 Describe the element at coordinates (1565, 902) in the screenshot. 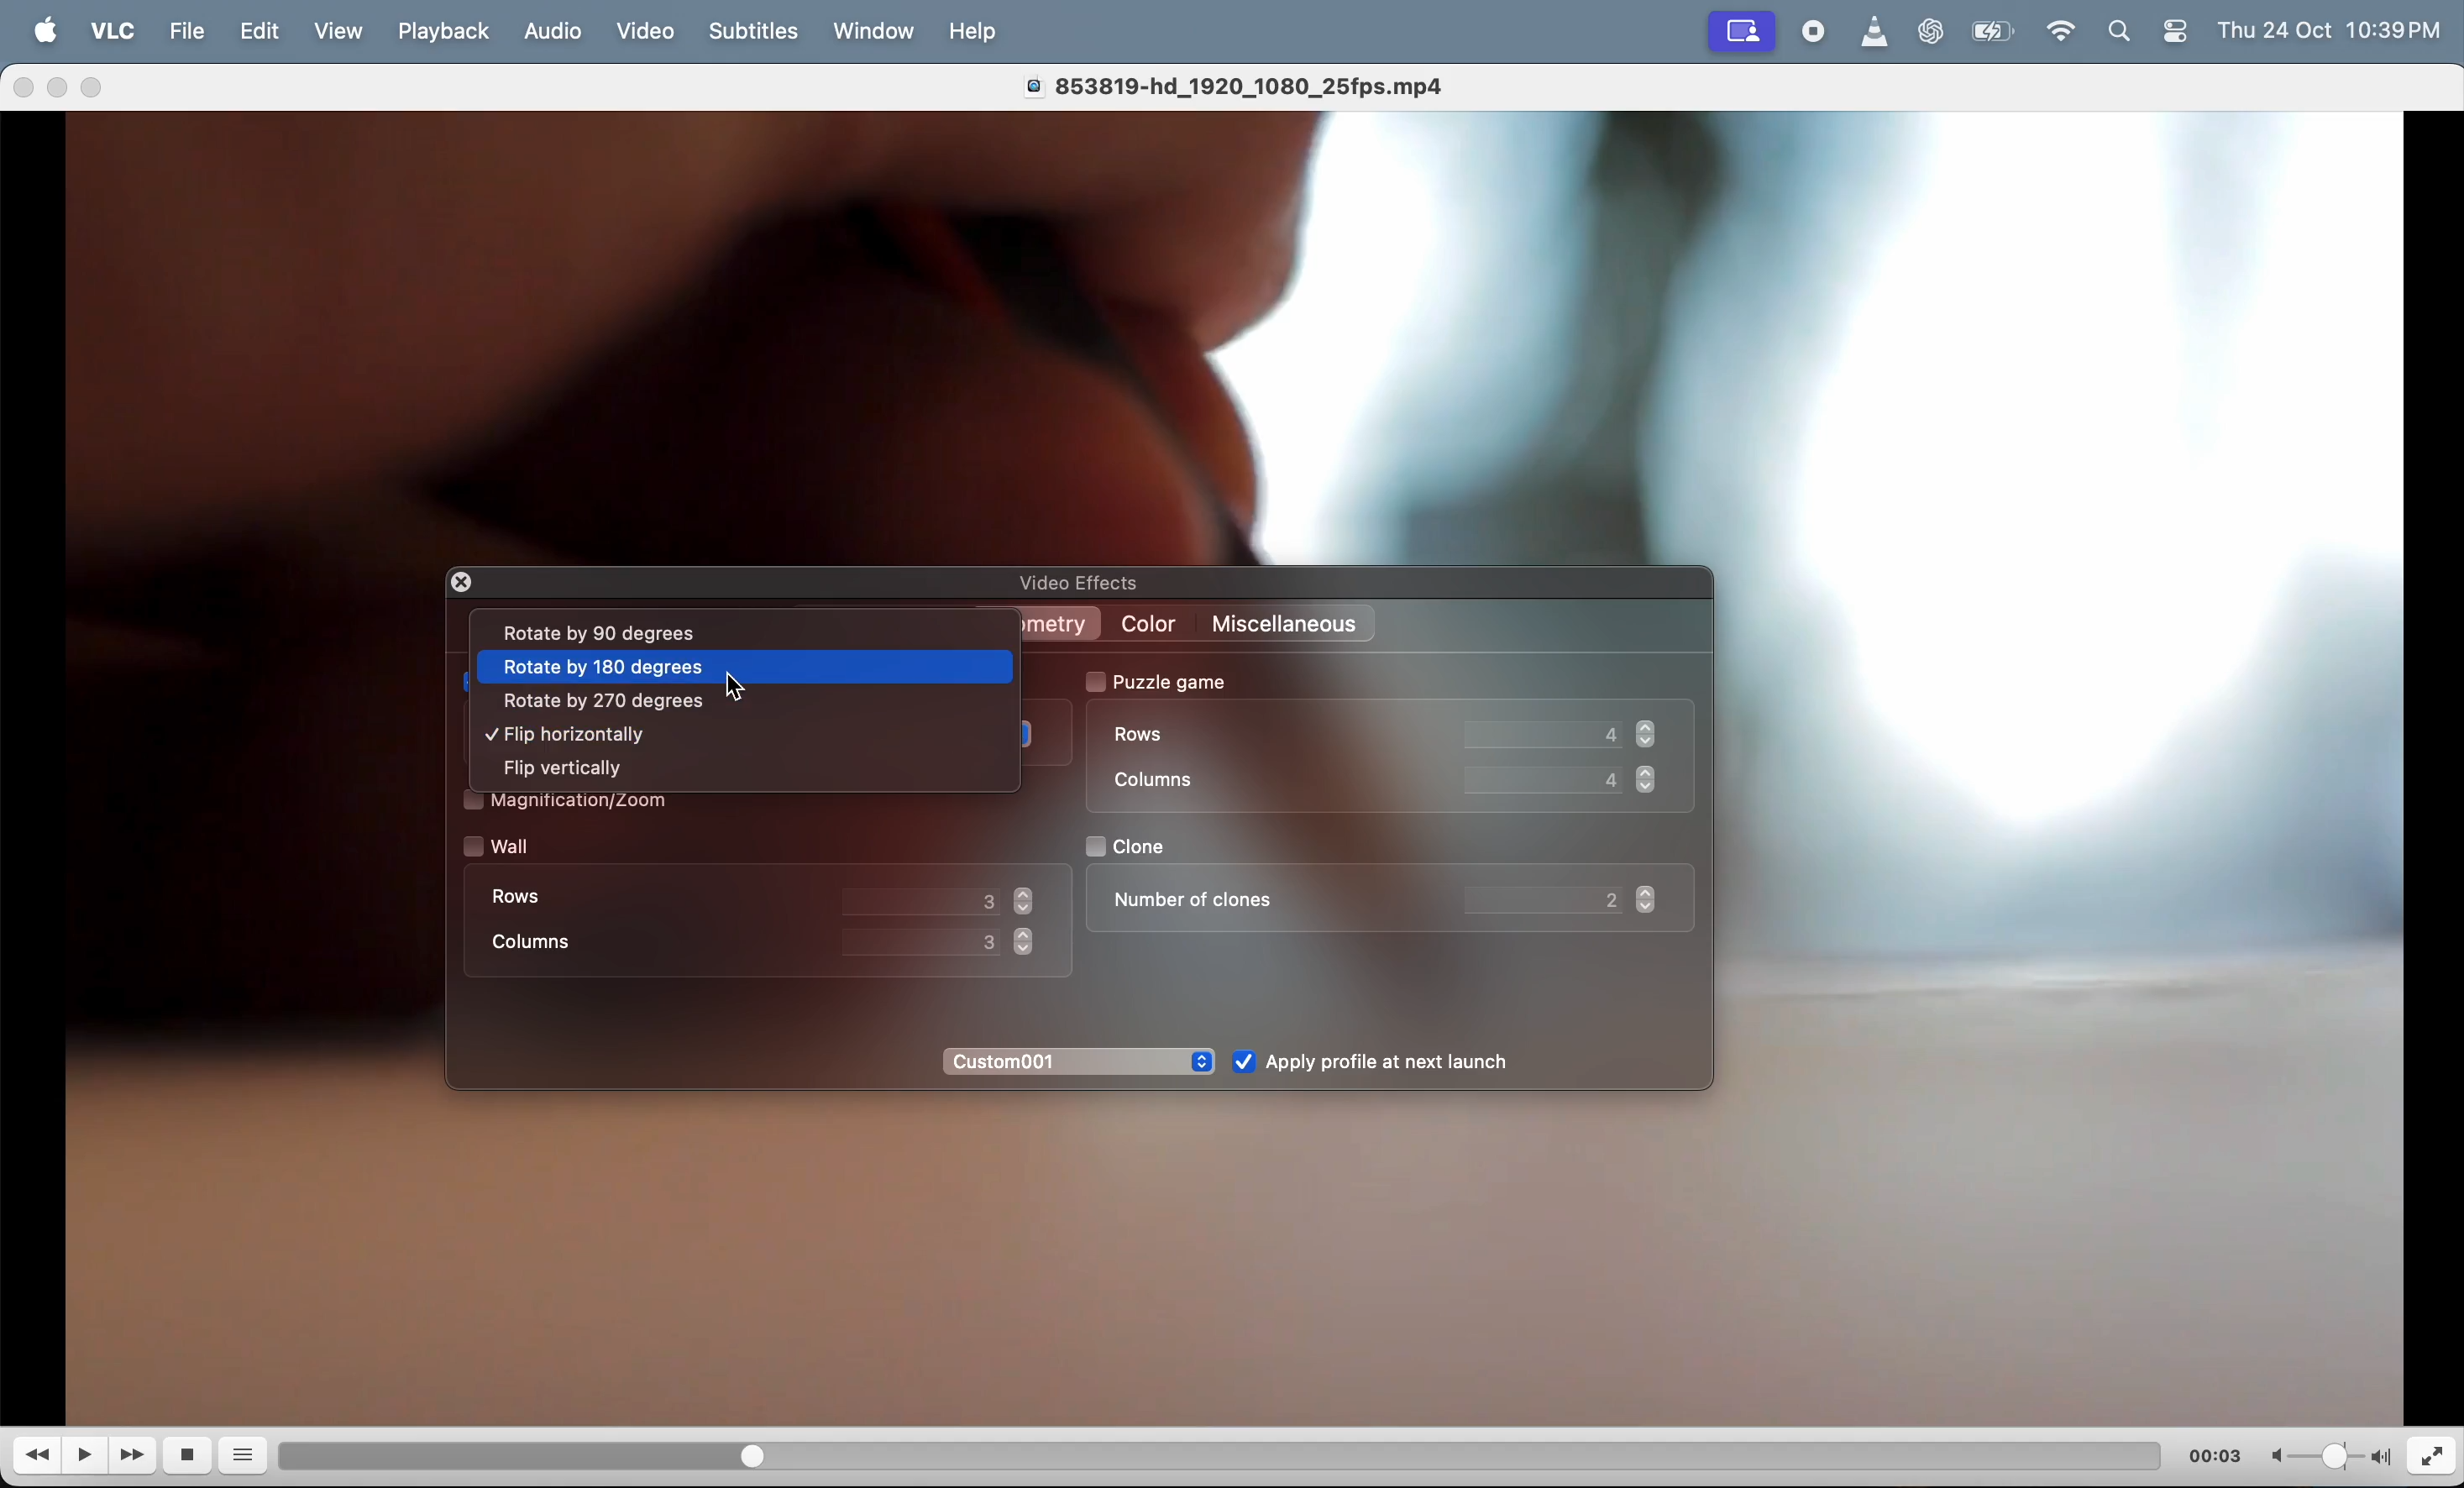

I see `value` at that location.